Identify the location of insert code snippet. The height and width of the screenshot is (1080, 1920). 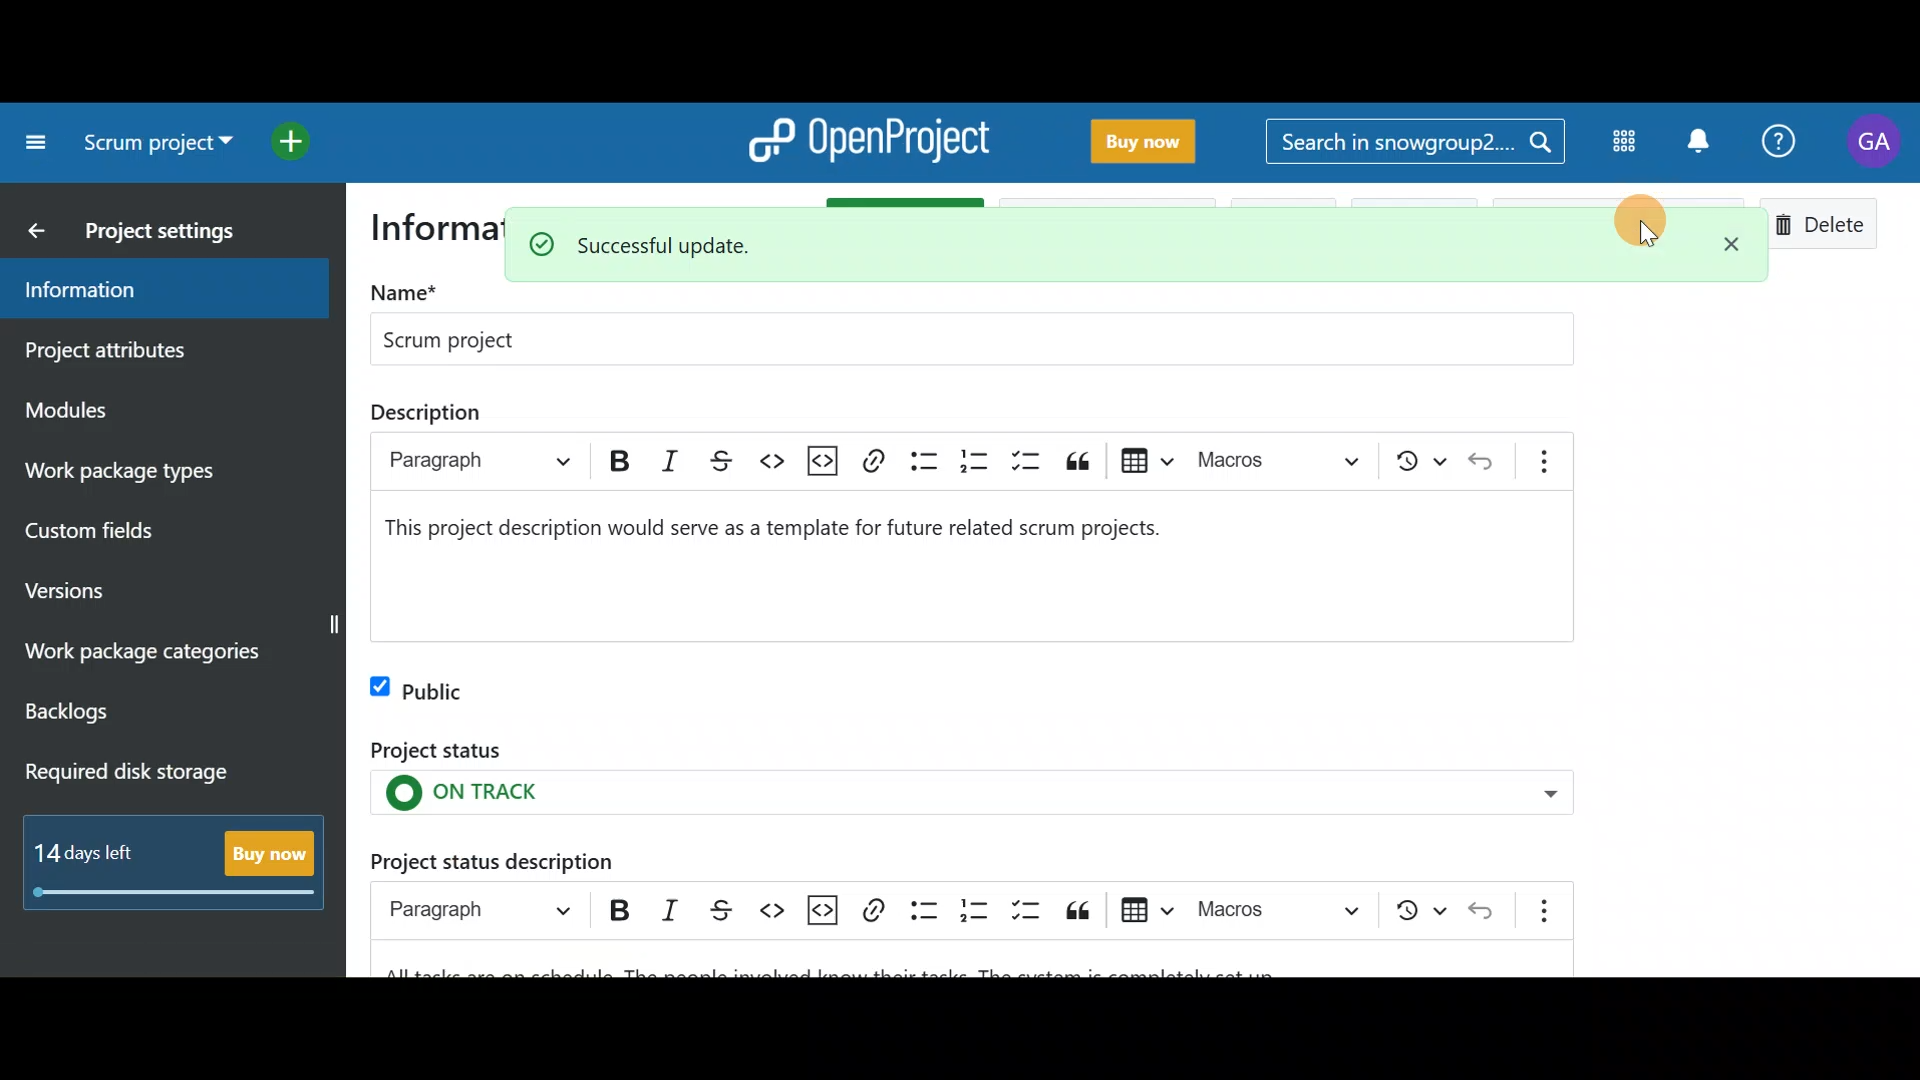
(824, 460).